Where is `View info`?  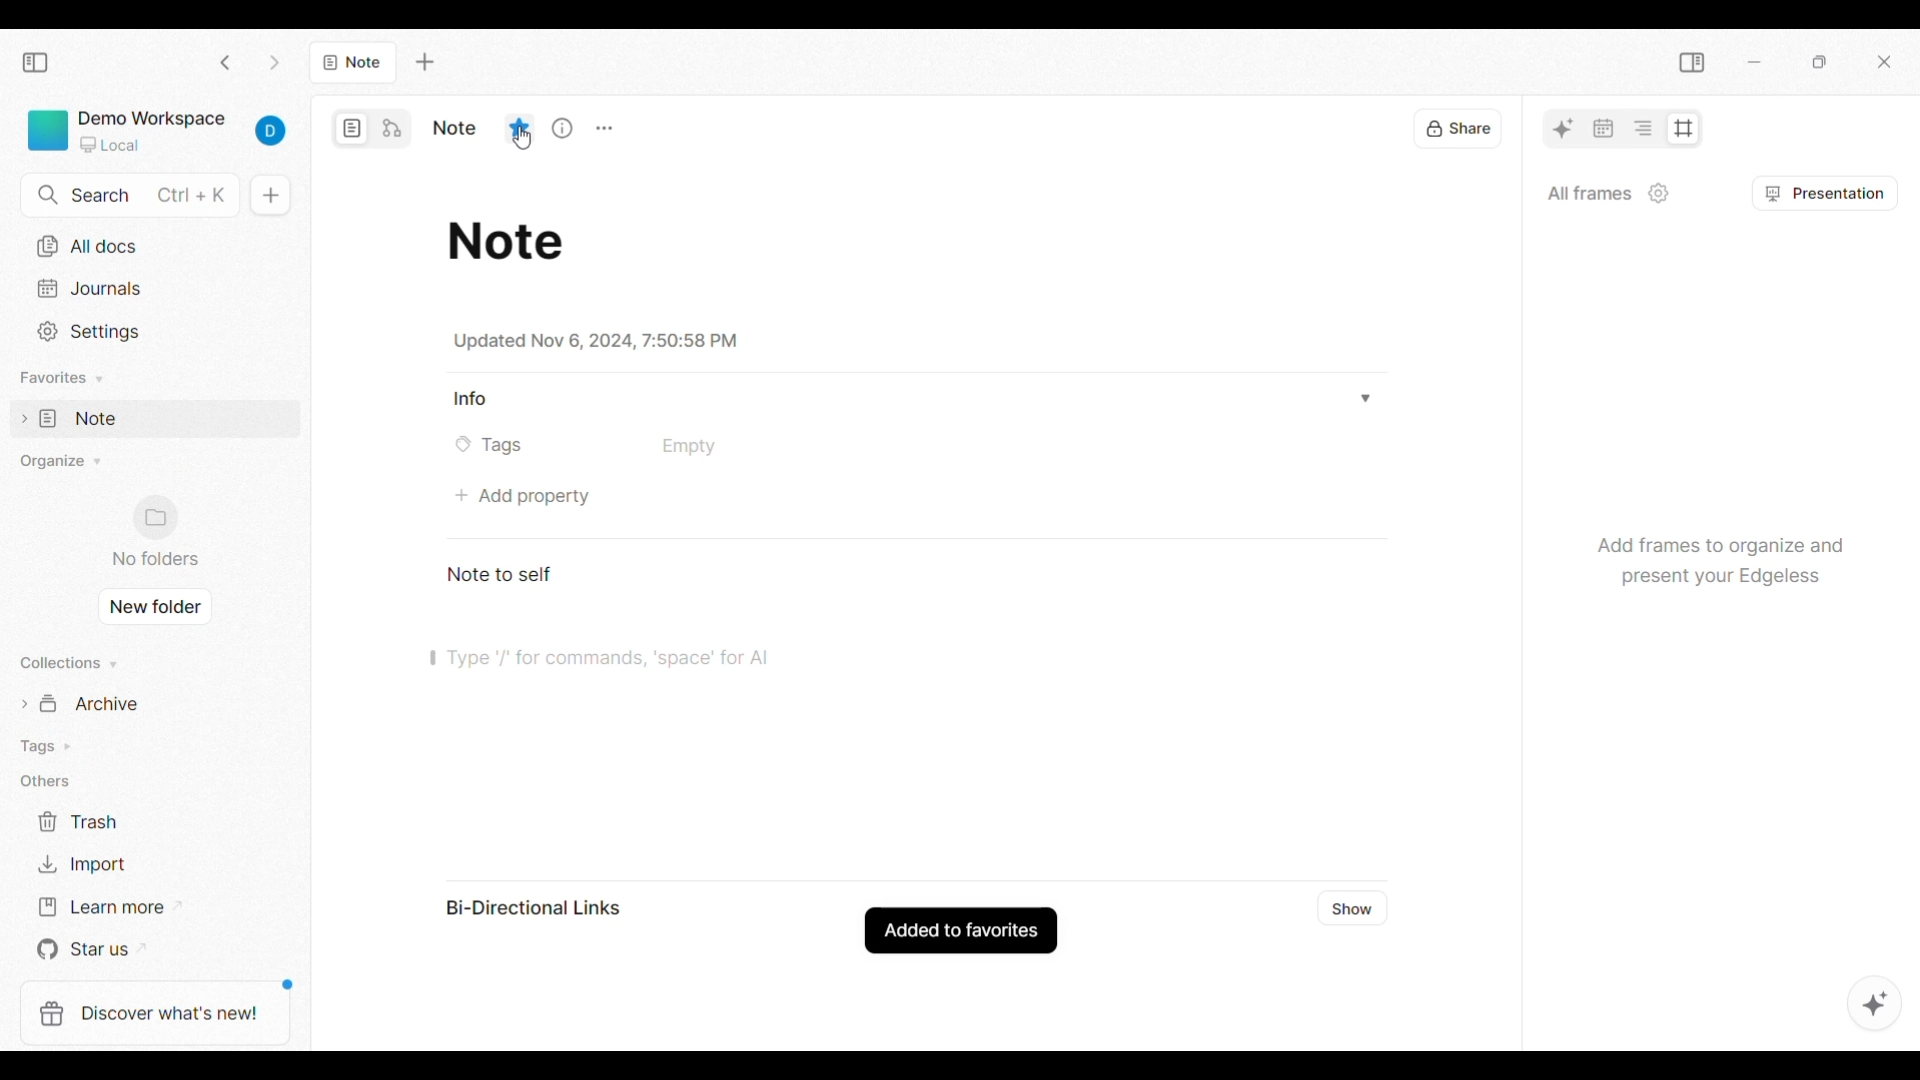
View info is located at coordinates (565, 126).